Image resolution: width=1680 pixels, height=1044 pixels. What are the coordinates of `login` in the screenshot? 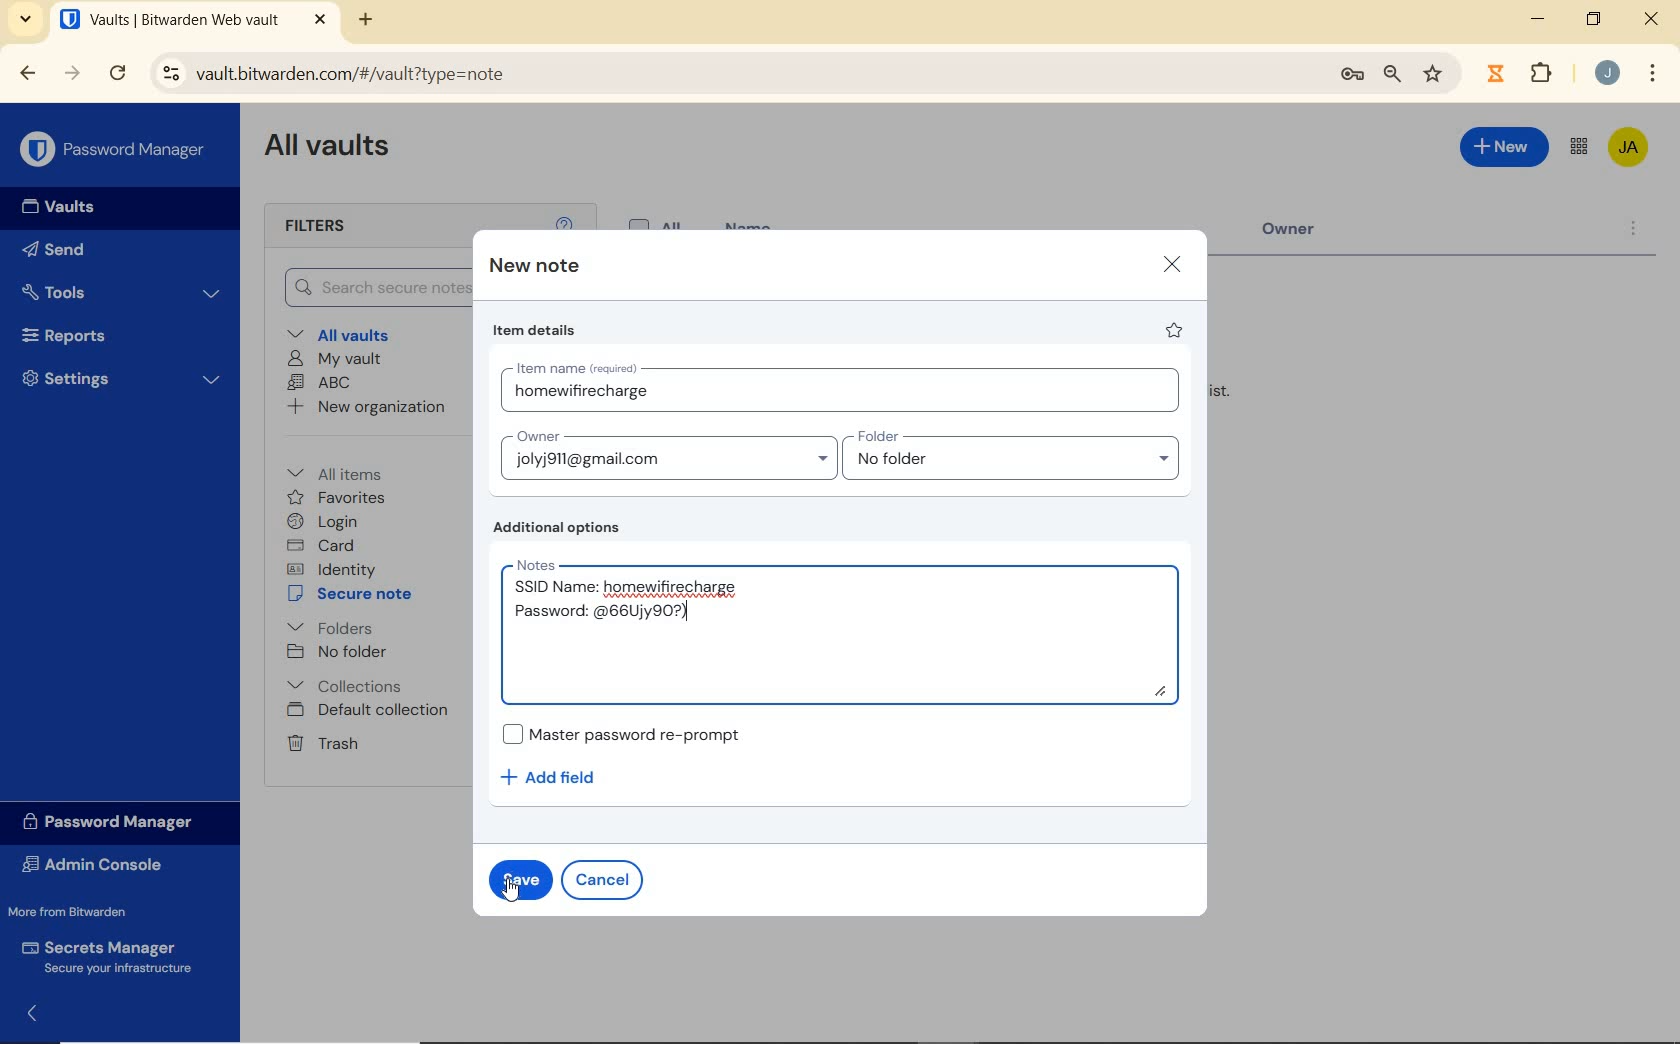 It's located at (326, 521).